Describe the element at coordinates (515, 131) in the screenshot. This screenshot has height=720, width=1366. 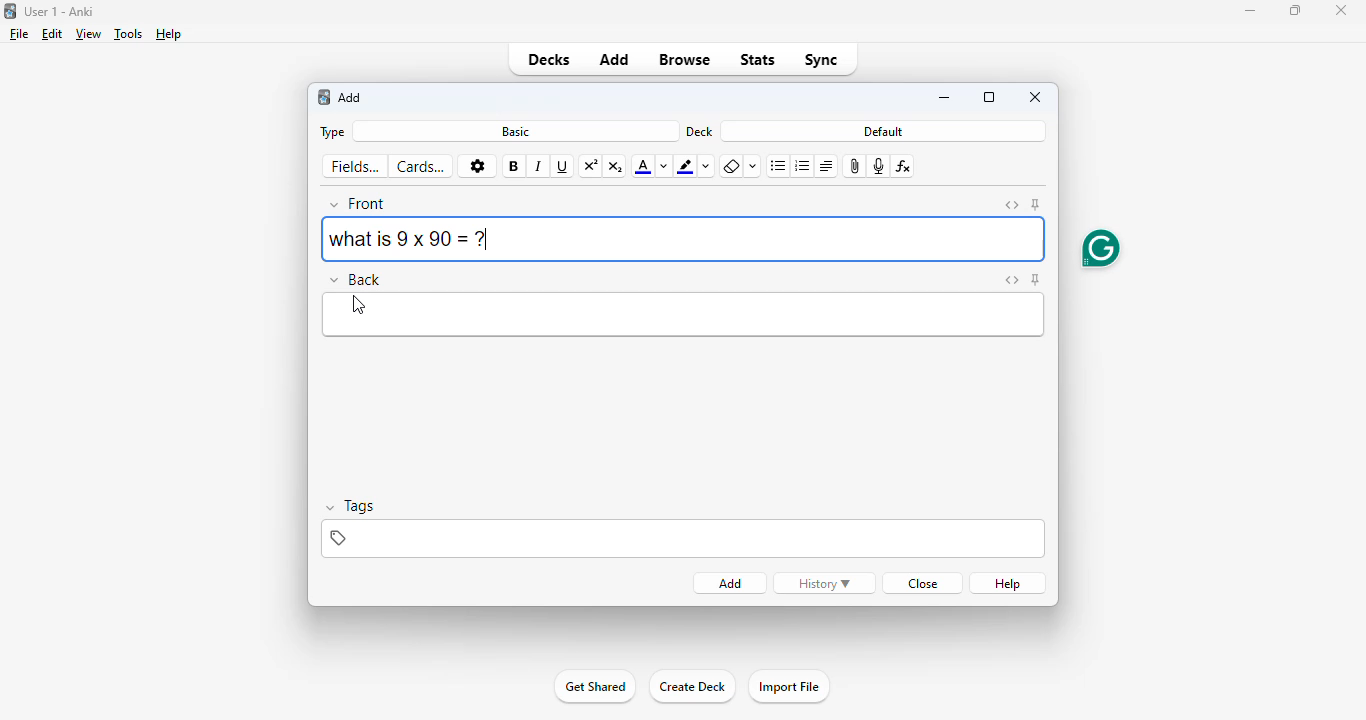
I see `basic` at that location.